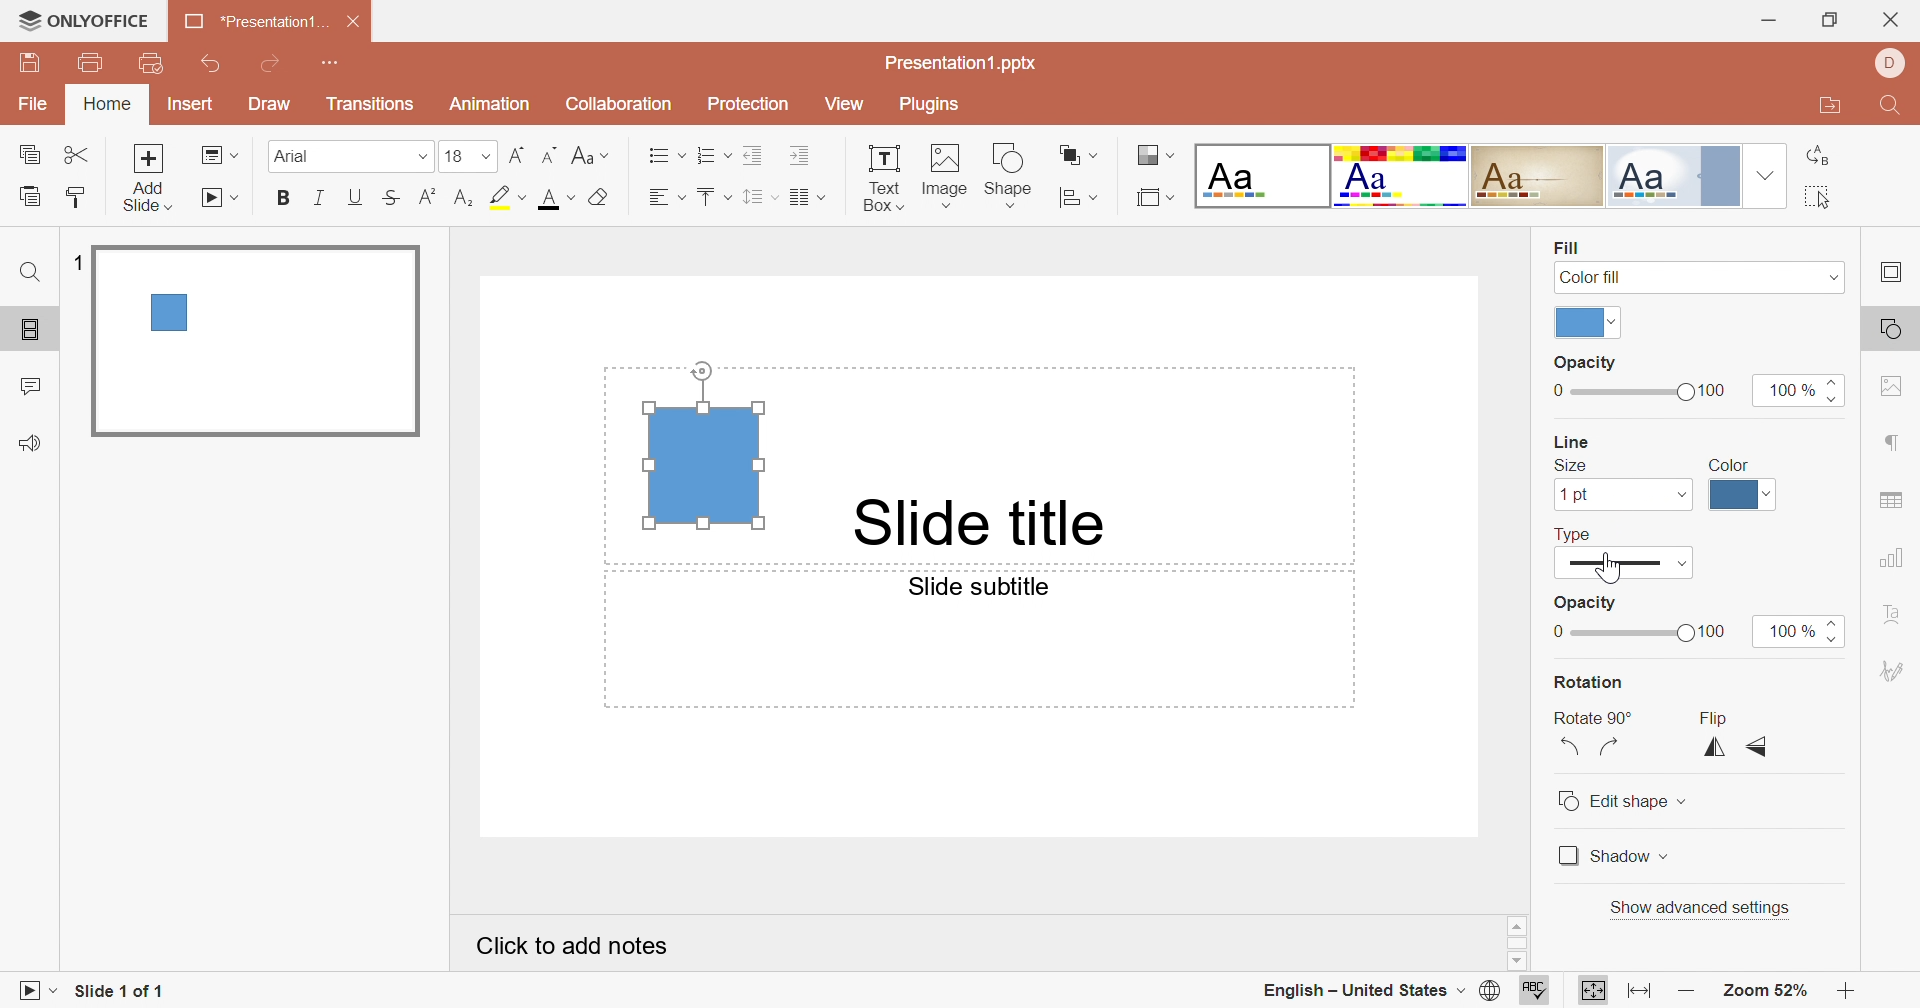 This screenshot has width=1920, height=1008. What do you see at coordinates (1593, 990) in the screenshot?
I see `Fit to slide` at bounding box center [1593, 990].